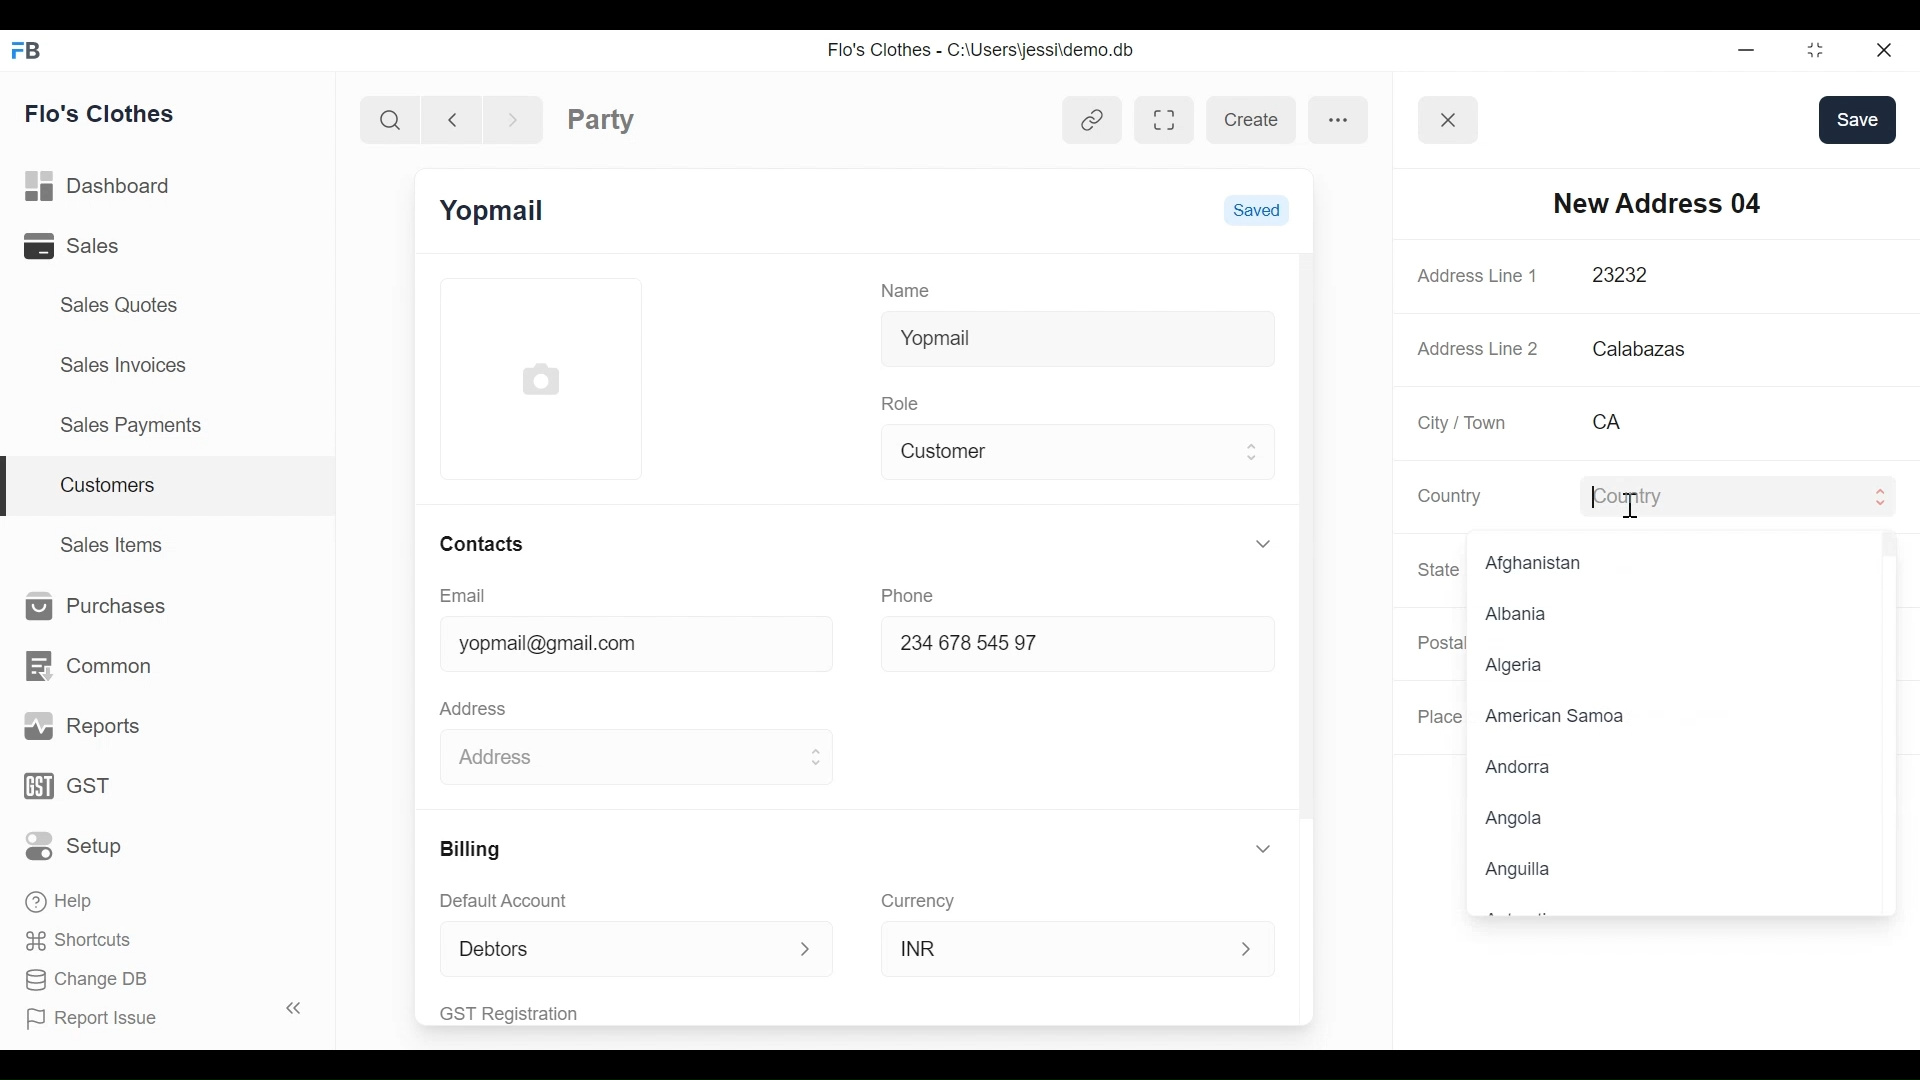 The height and width of the screenshot is (1080, 1920). I want to click on Expand, so click(1880, 497).